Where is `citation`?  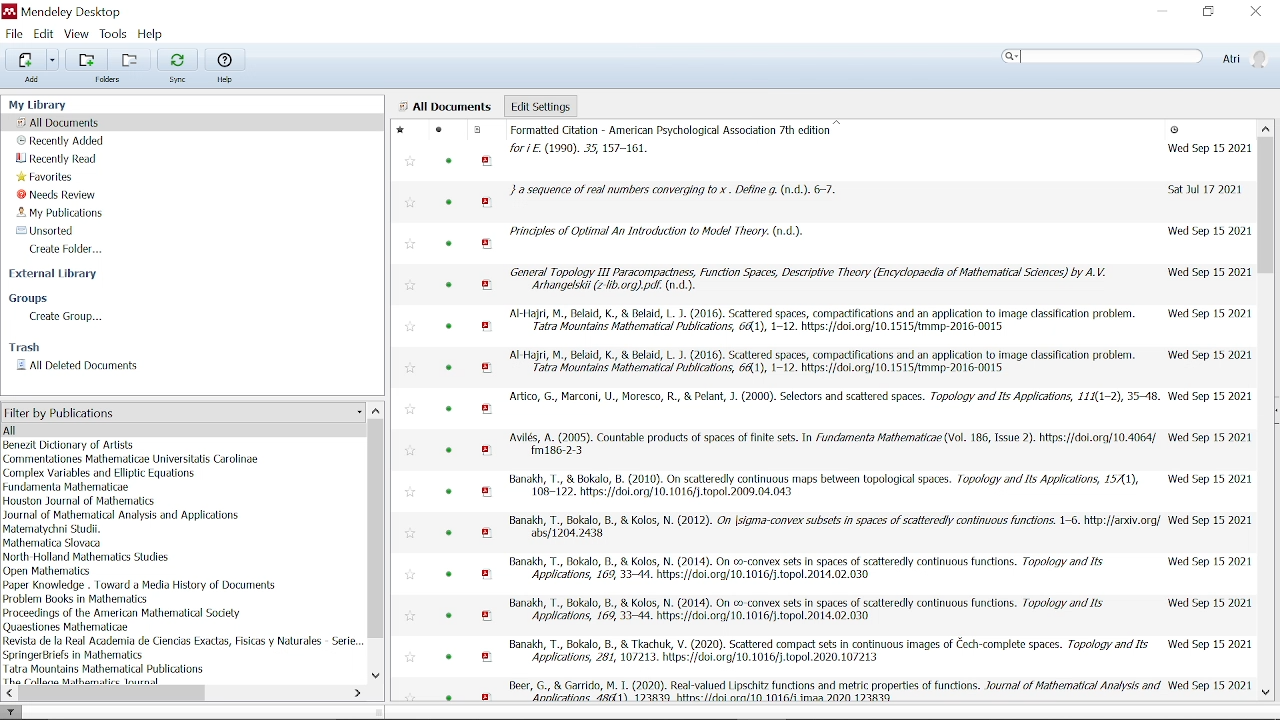 citation is located at coordinates (835, 688).